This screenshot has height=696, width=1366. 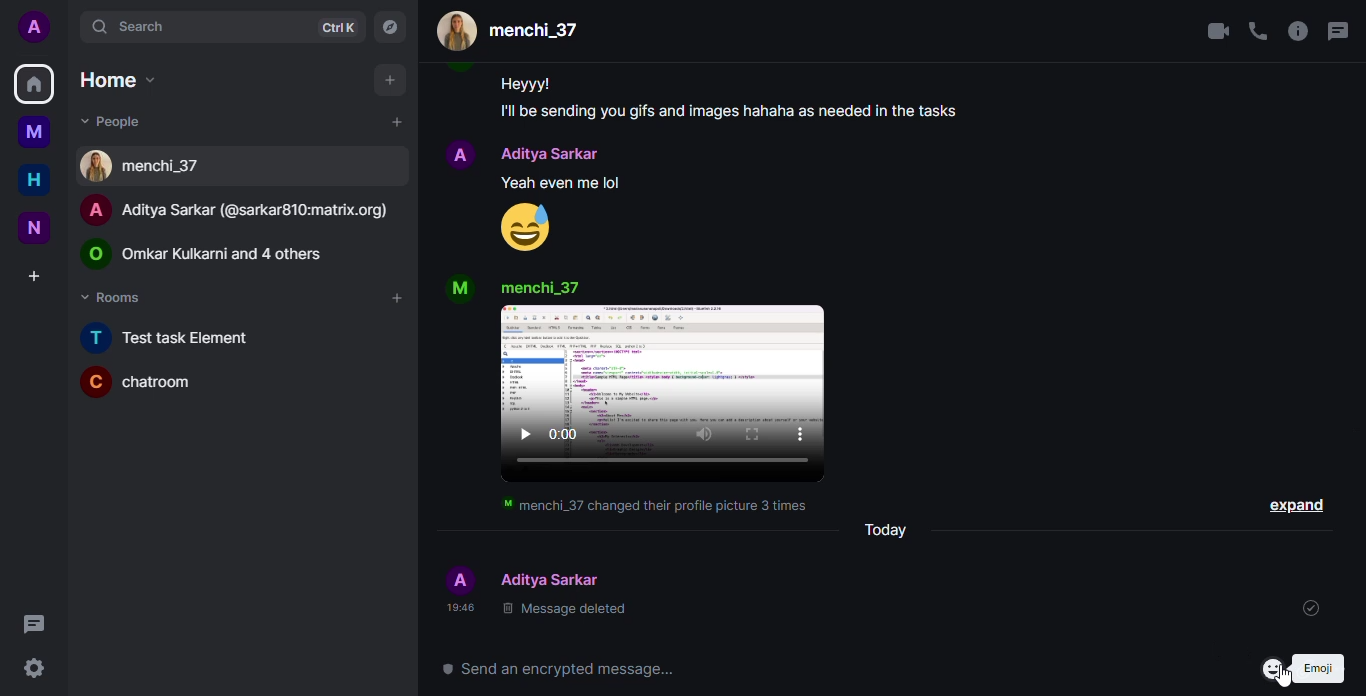 What do you see at coordinates (458, 289) in the screenshot?
I see `profile` at bounding box center [458, 289].